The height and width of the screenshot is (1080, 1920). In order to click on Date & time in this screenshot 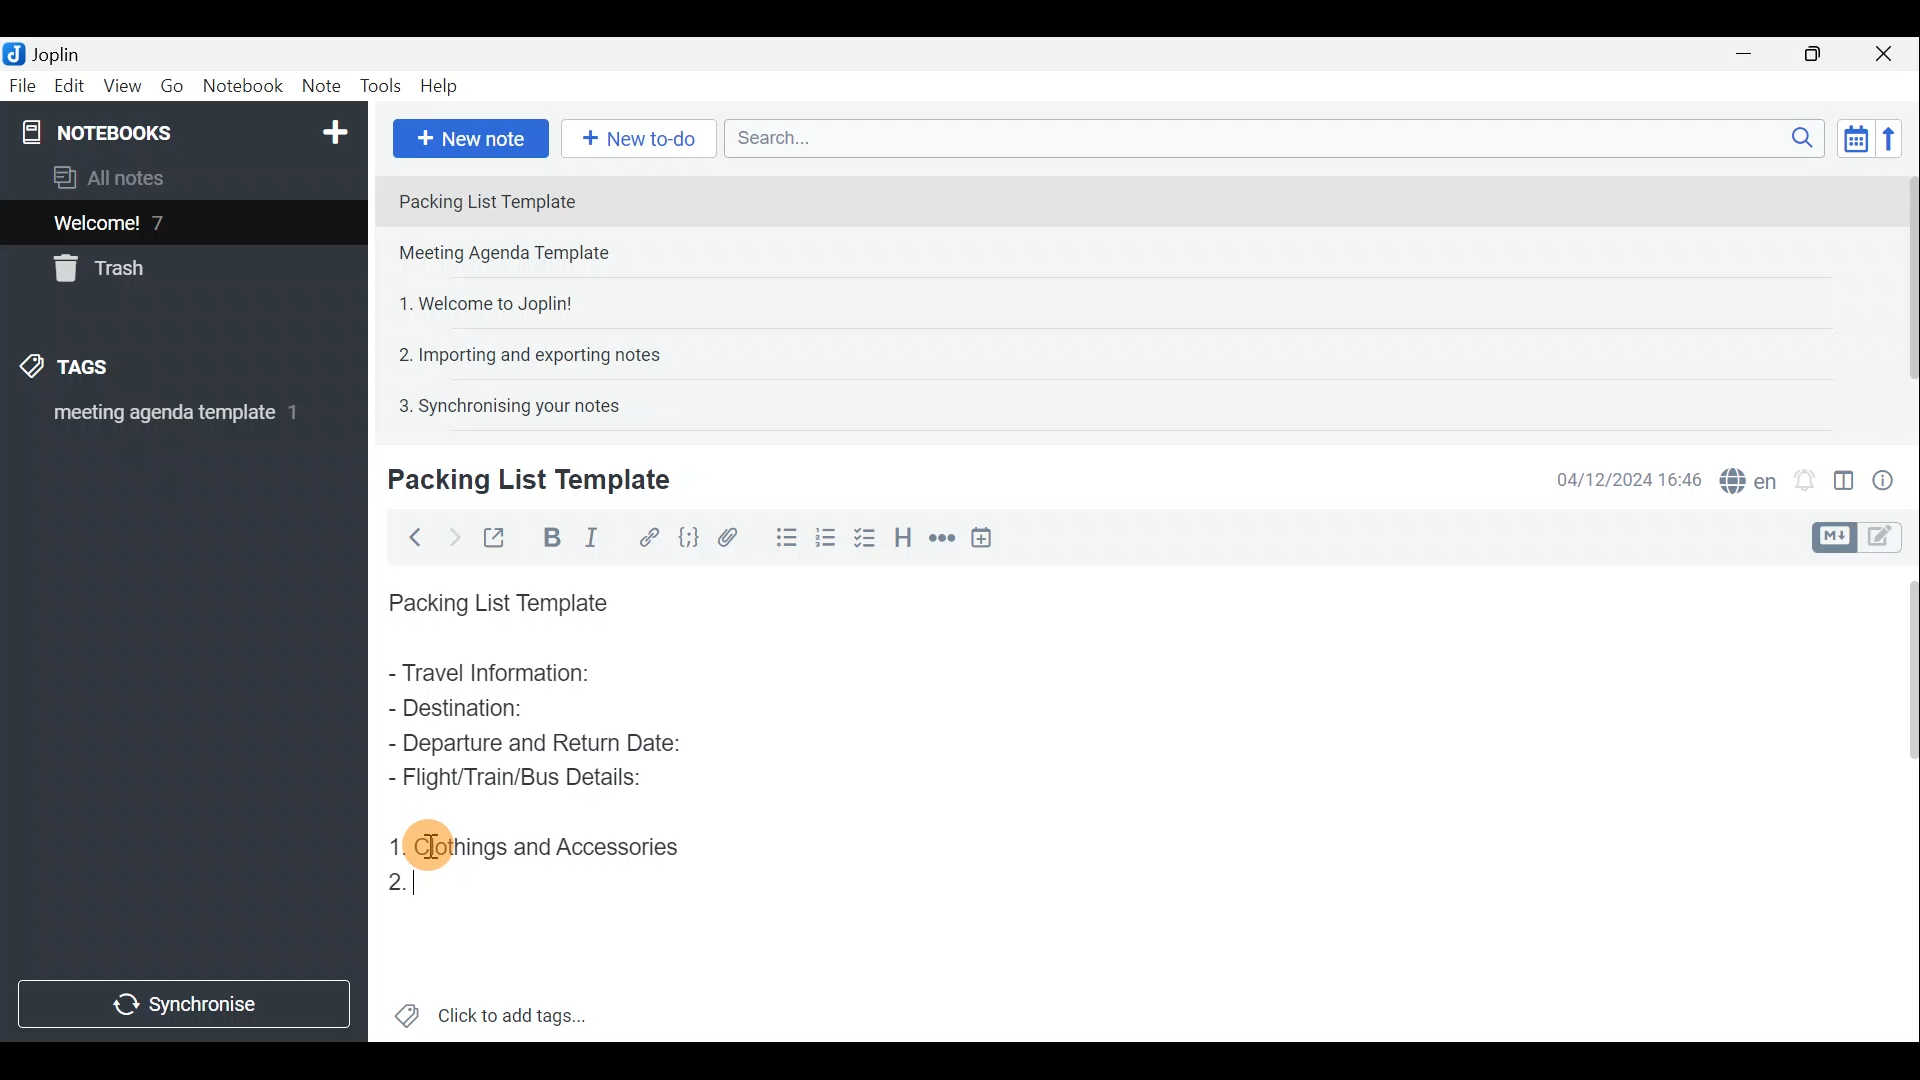, I will do `click(1629, 478)`.